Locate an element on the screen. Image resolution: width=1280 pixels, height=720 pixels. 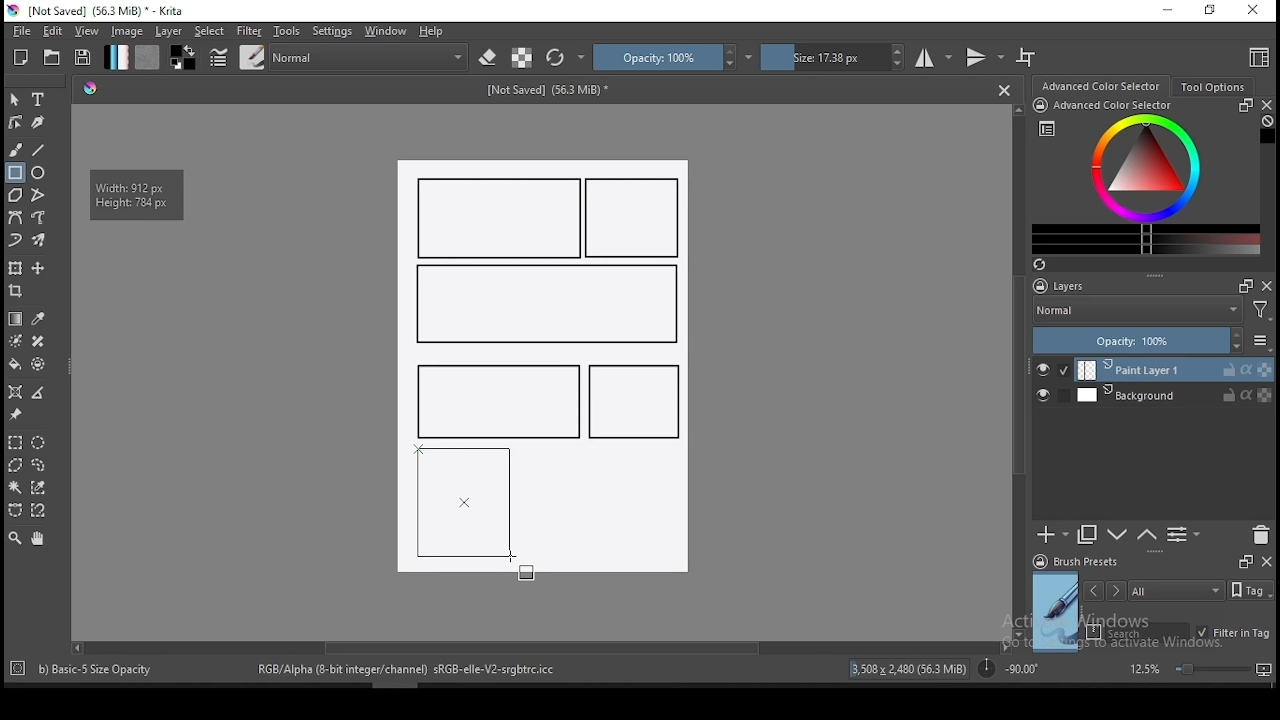
advance color selector is located at coordinates (1103, 85).